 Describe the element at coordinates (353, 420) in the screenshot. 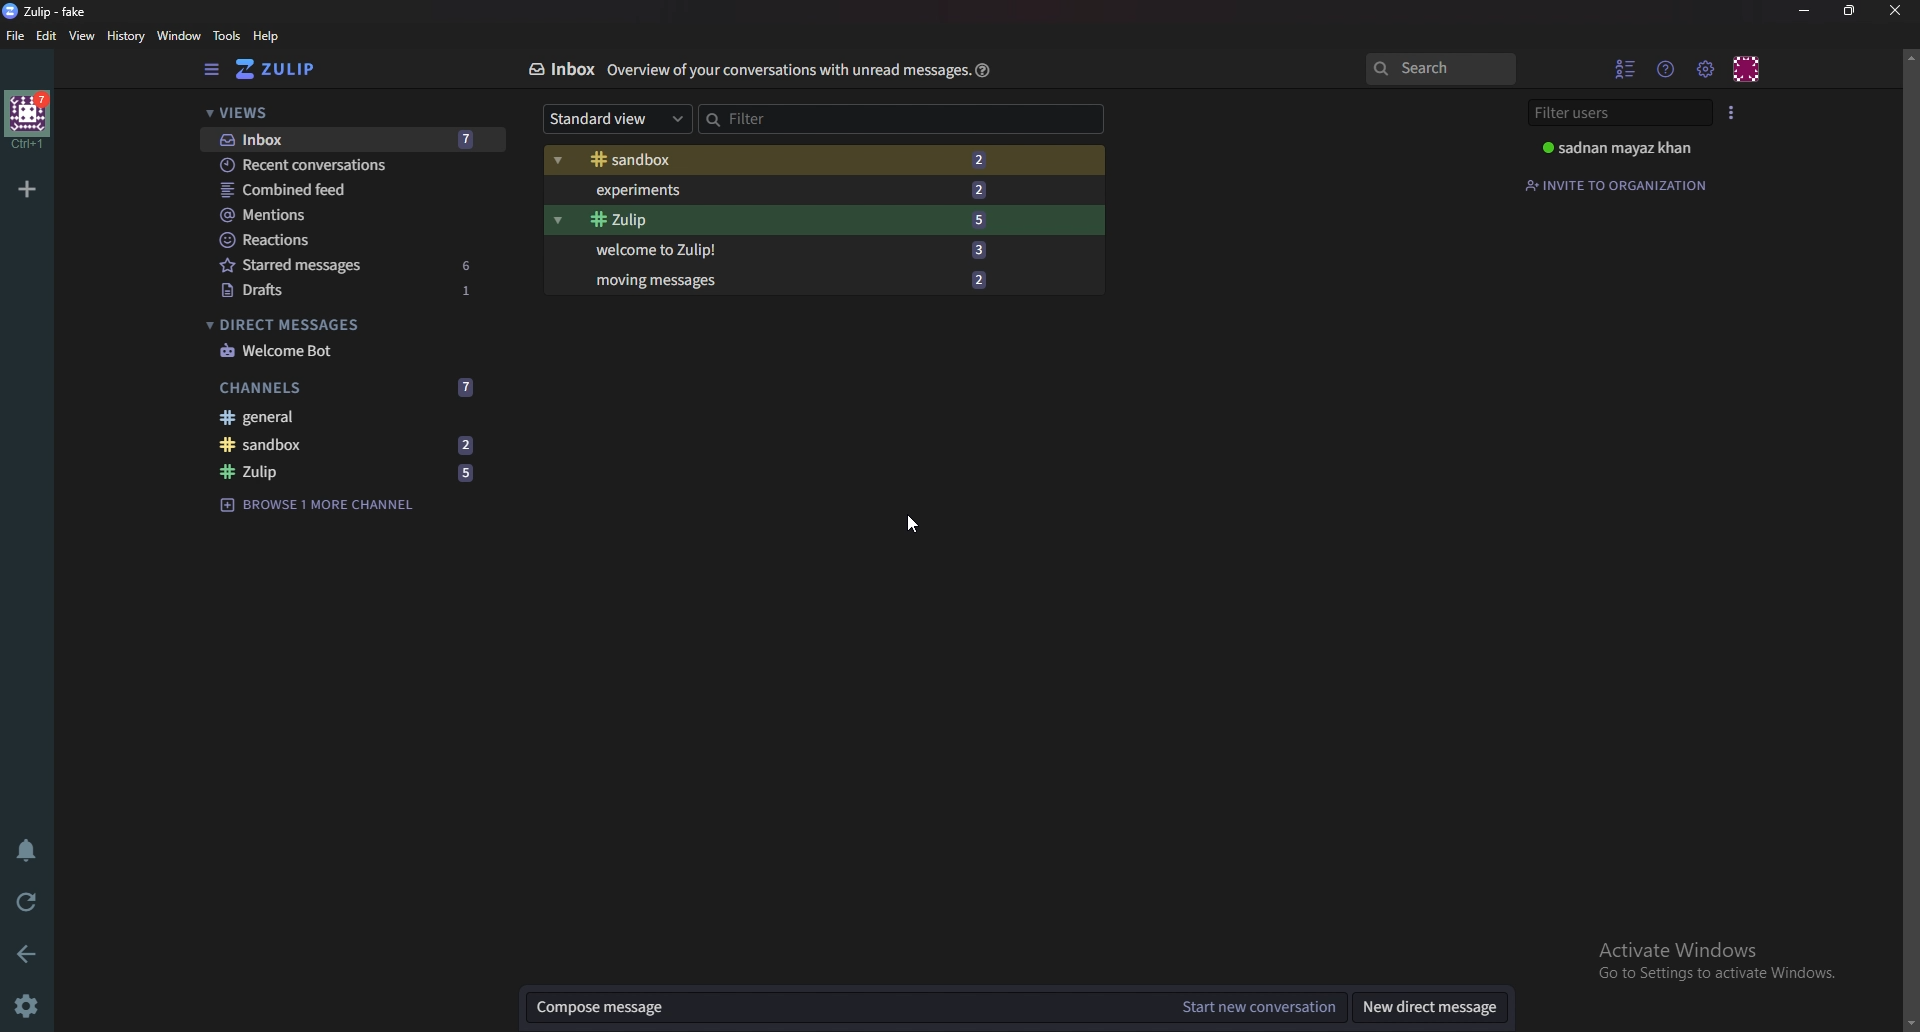

I see `# General` at that location.